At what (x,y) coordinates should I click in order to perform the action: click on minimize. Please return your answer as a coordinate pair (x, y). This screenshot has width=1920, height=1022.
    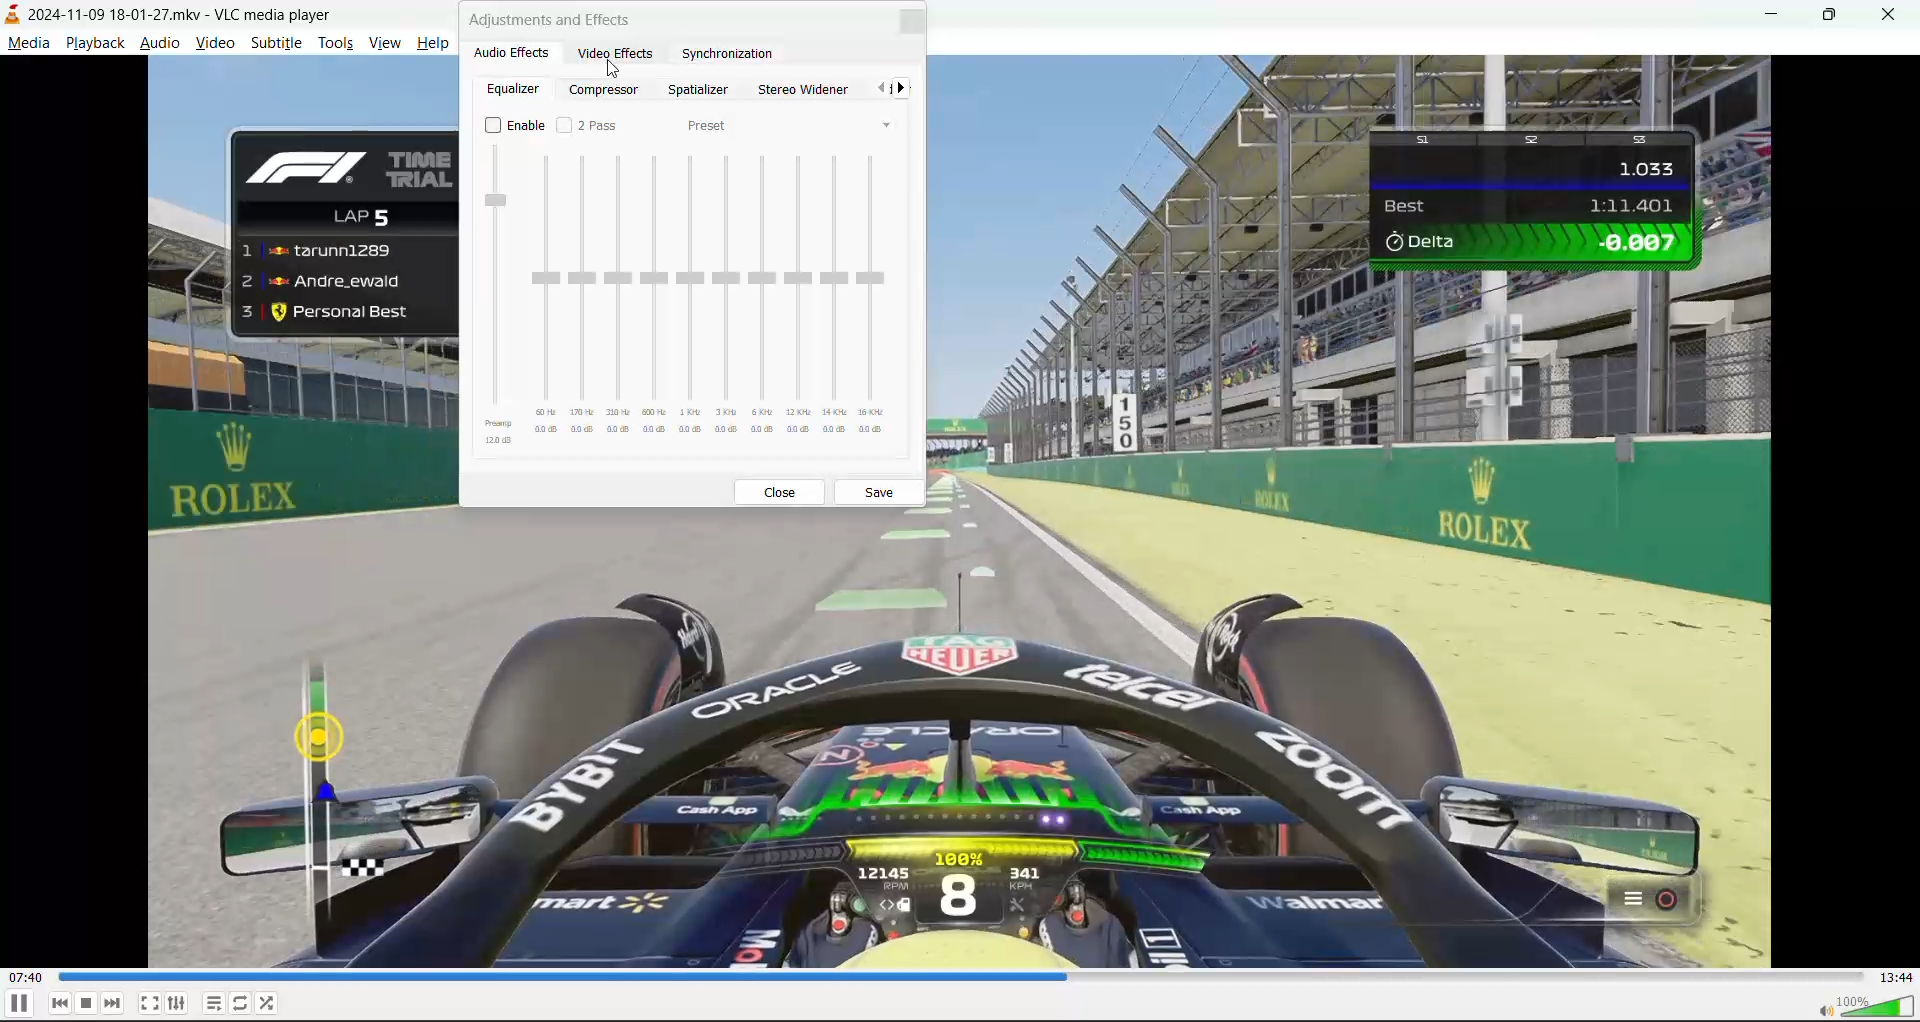
    Looking at the image, I should click on (1770, 17).